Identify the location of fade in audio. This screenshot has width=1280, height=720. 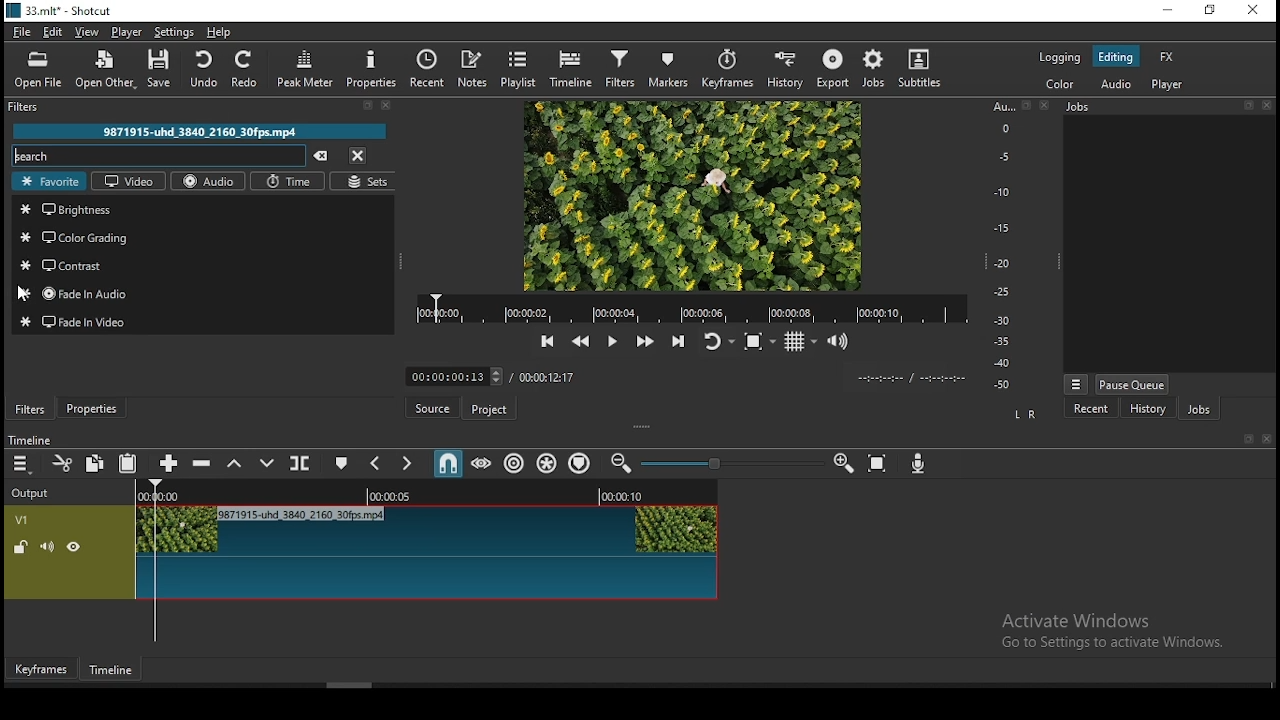
(201, 294).